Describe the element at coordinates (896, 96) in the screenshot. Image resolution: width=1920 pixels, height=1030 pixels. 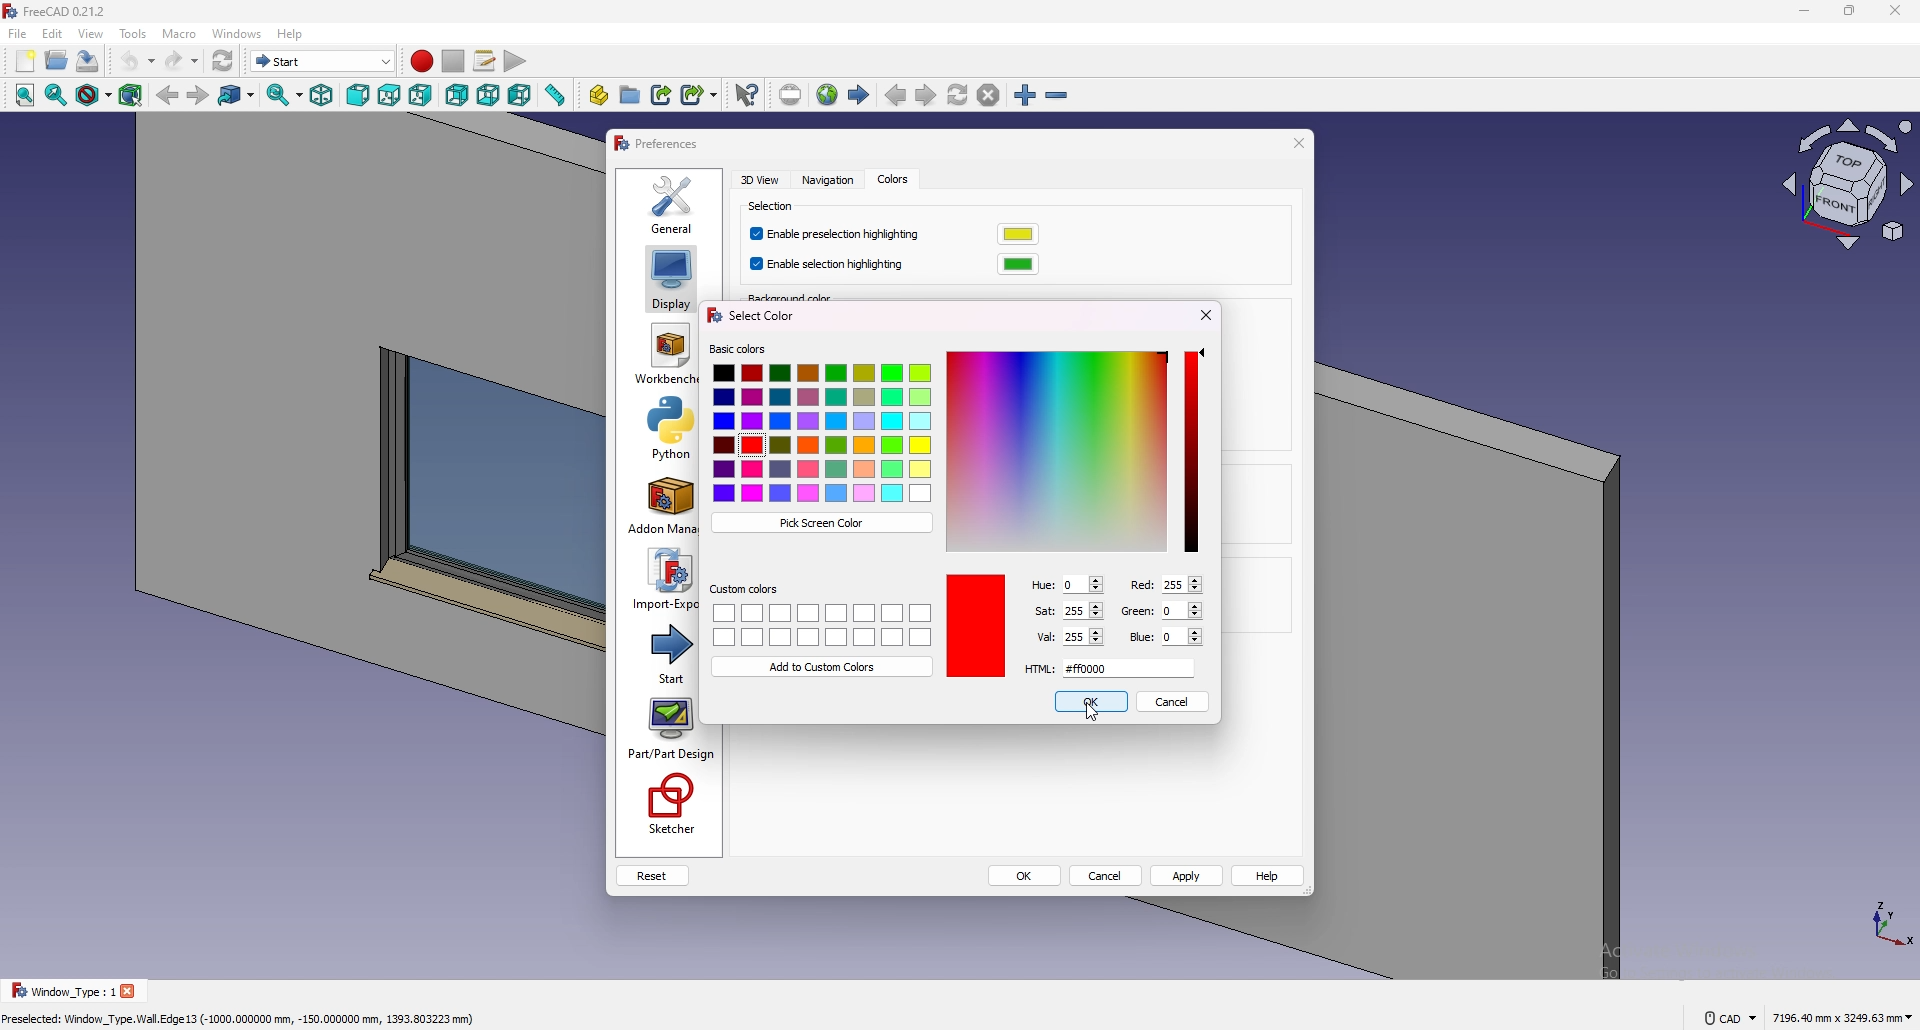
I see `previous page` at that location.